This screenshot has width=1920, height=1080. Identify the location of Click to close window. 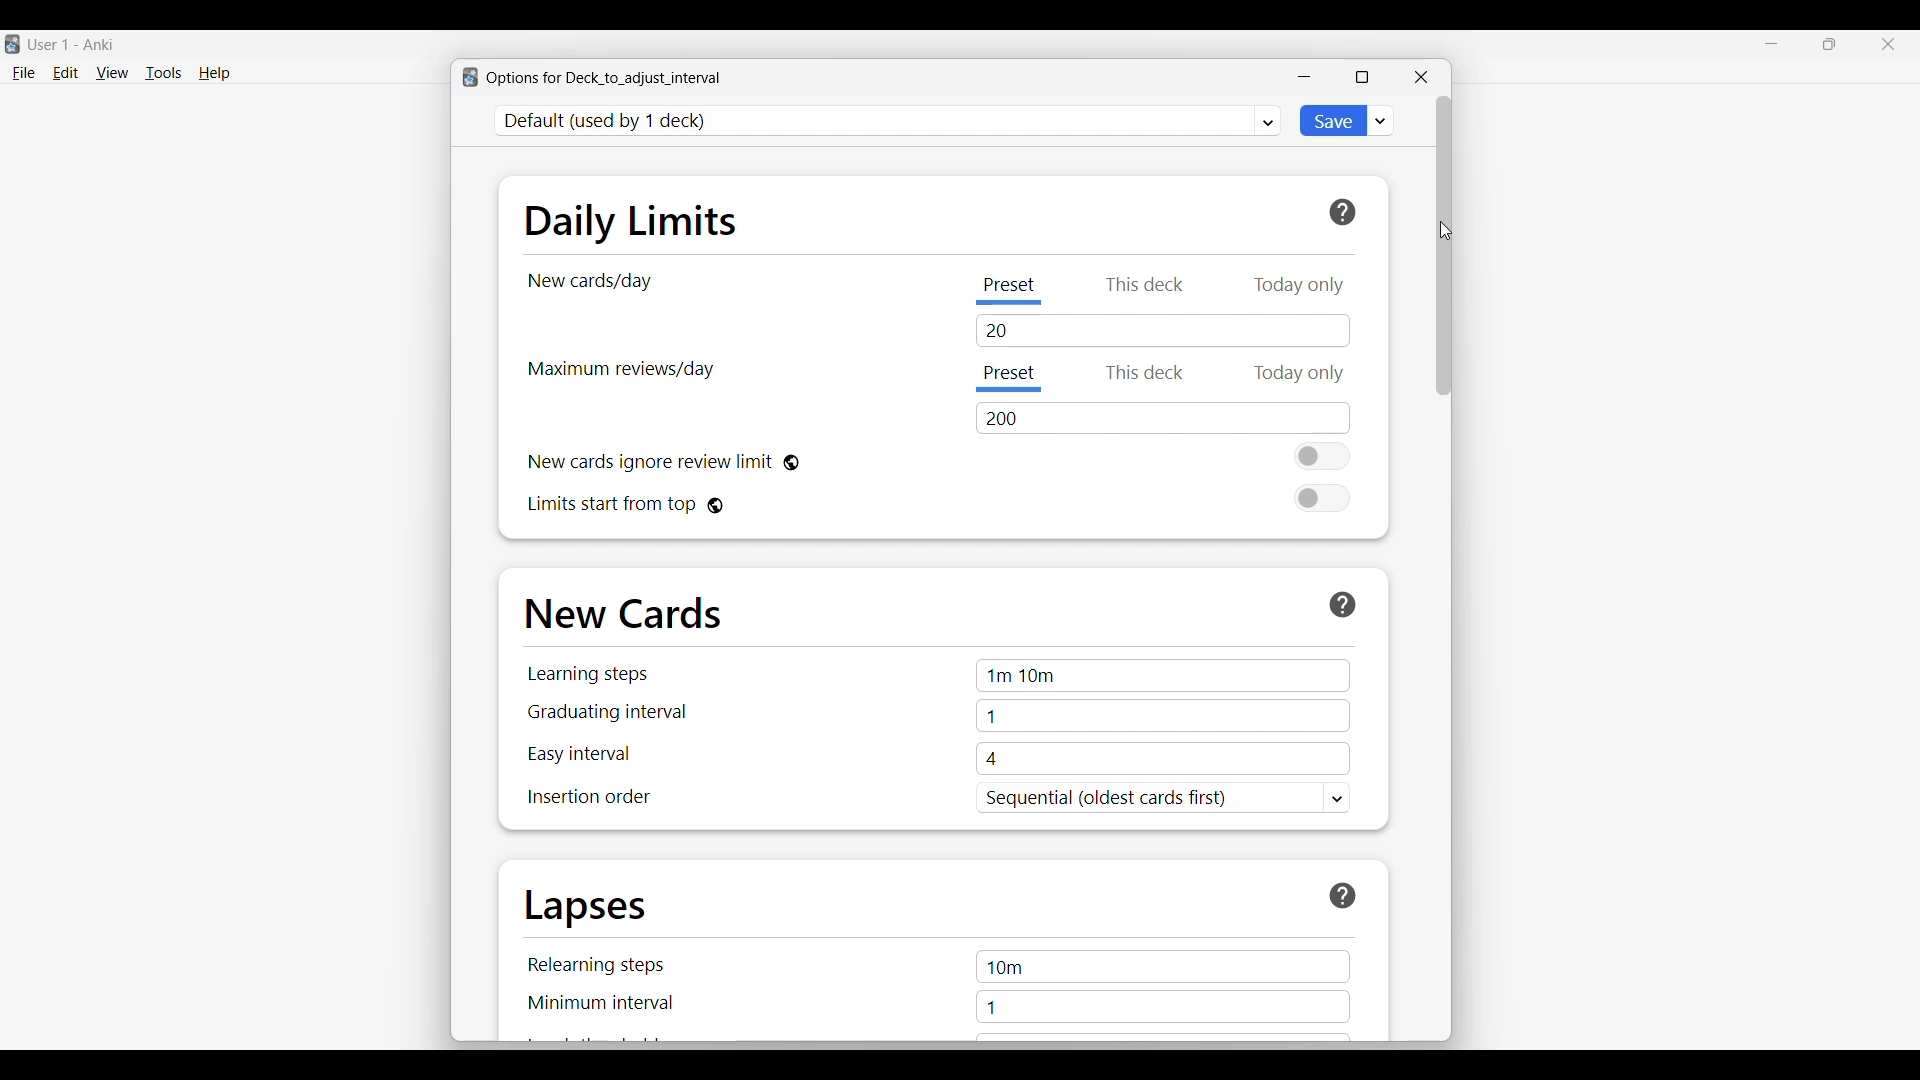
(1421, 77).